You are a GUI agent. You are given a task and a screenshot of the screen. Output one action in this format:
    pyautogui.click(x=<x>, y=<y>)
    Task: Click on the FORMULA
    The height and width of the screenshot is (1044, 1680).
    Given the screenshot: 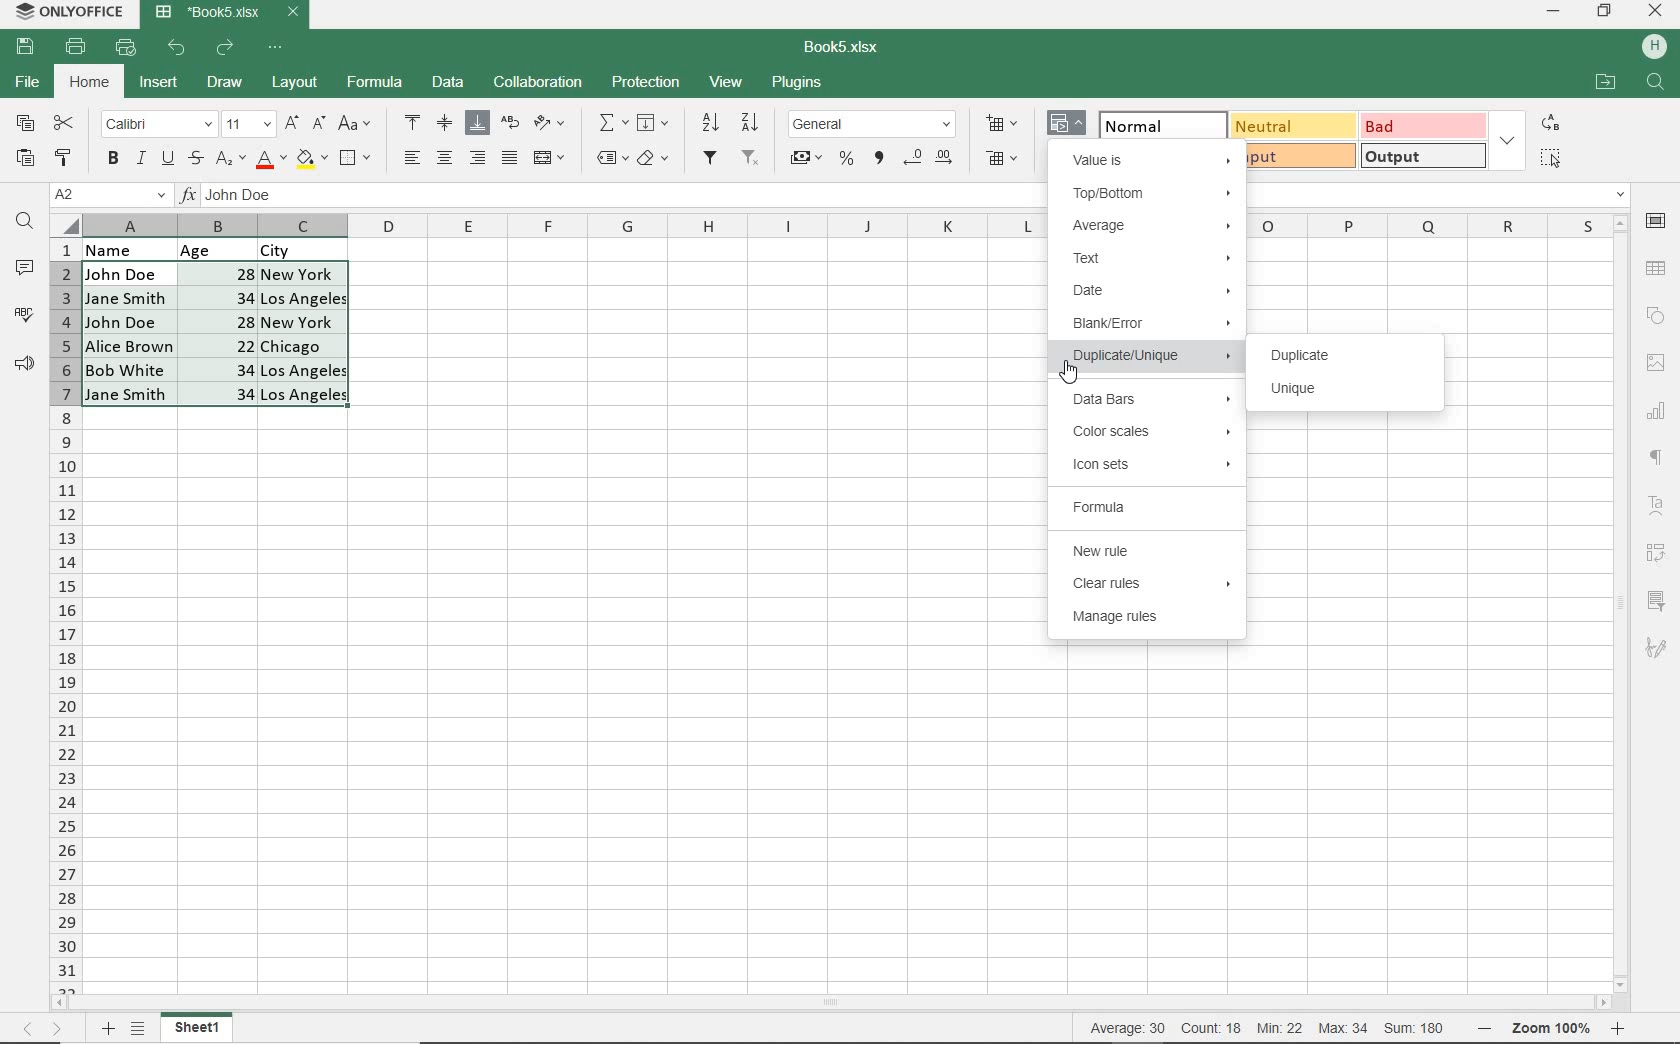 What is the action you would take?
    pyautogui.click(x=376, y=83)
    